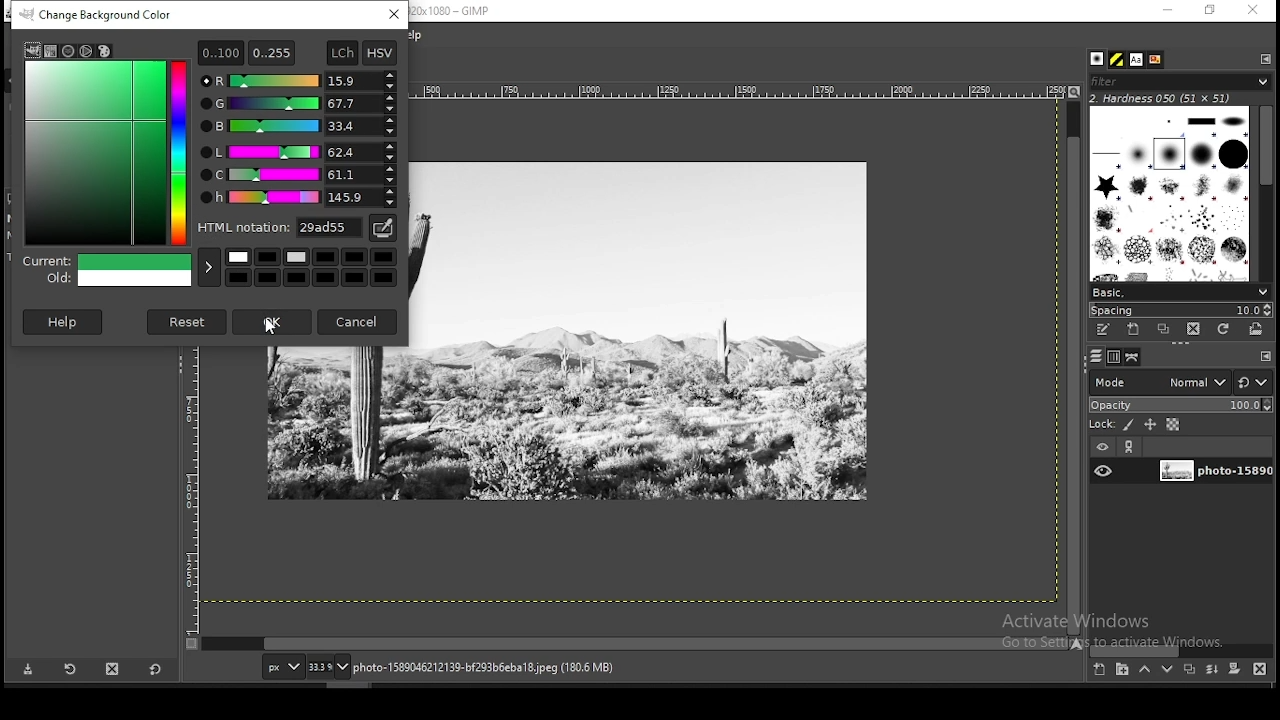 The width and height of the screenshot is (1280, 720). I want to click on zoom level, so click(329, 666).